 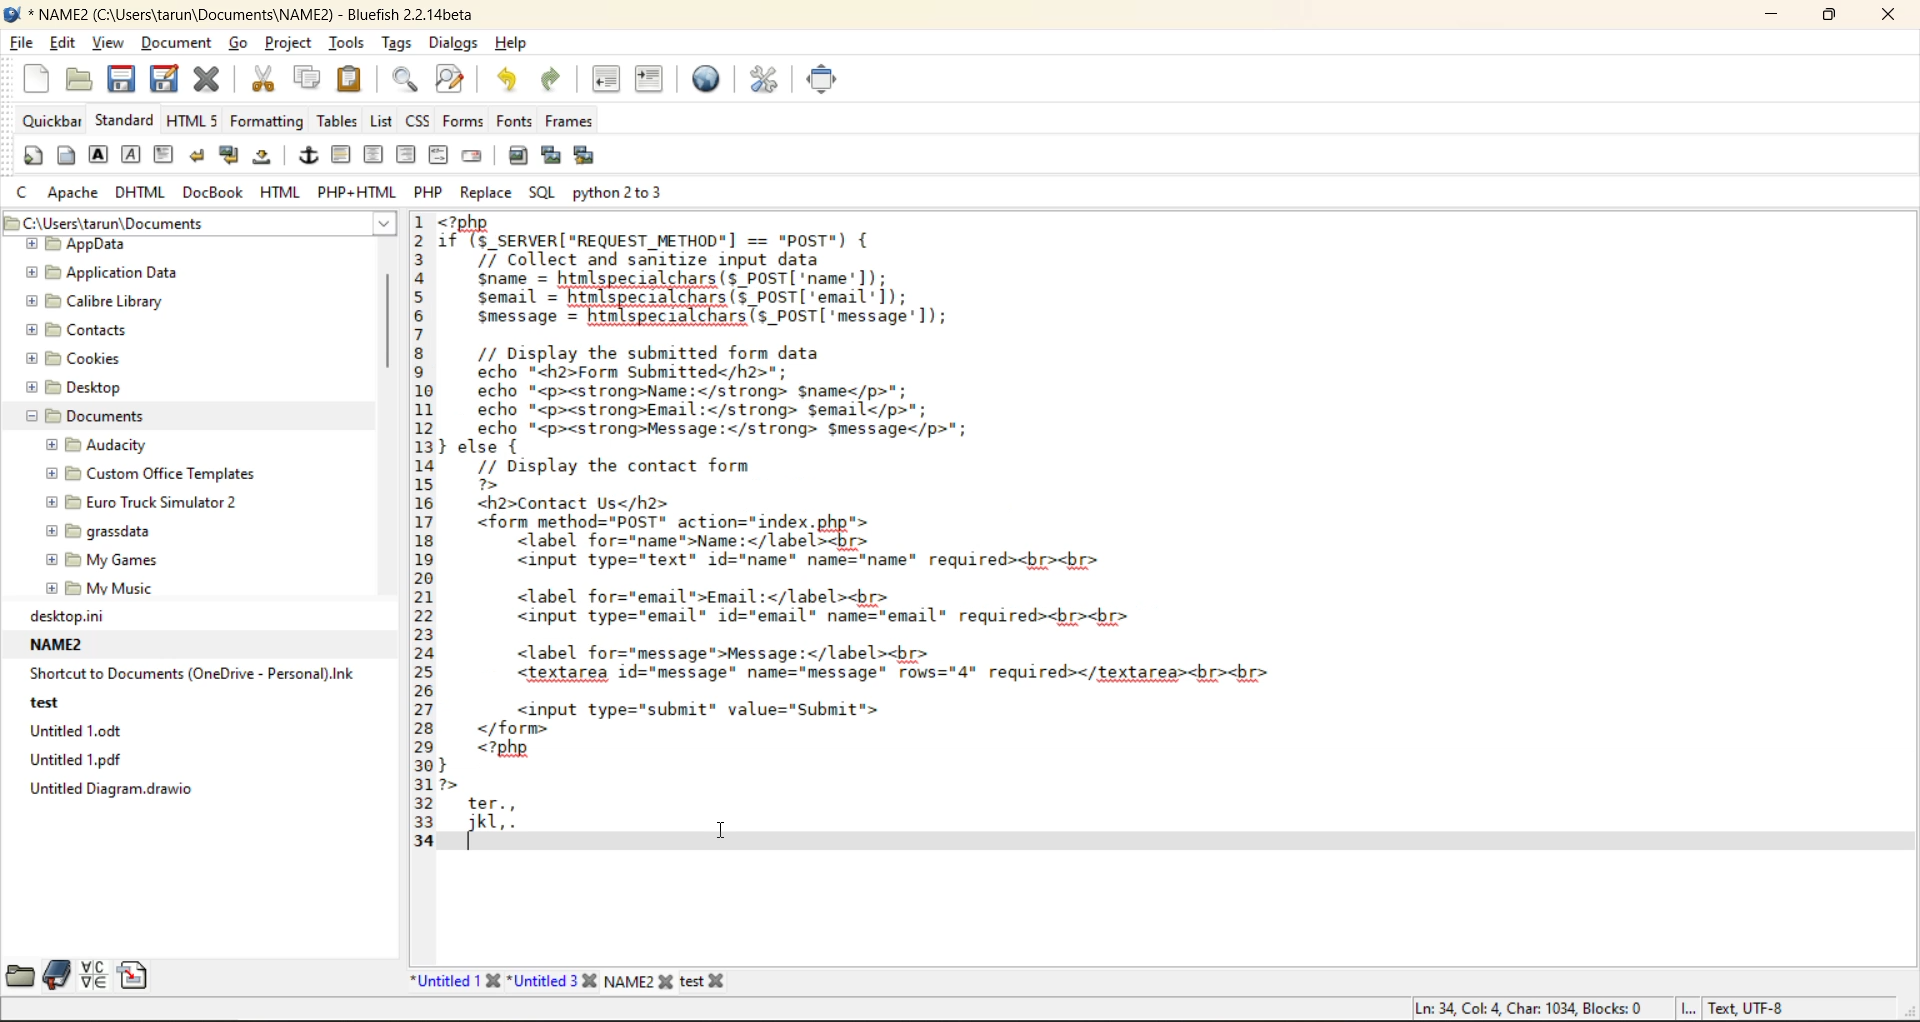 What do you see at coordinates (40, 80) in the screenshot?
I see `new` at bounding box center [40, 80].